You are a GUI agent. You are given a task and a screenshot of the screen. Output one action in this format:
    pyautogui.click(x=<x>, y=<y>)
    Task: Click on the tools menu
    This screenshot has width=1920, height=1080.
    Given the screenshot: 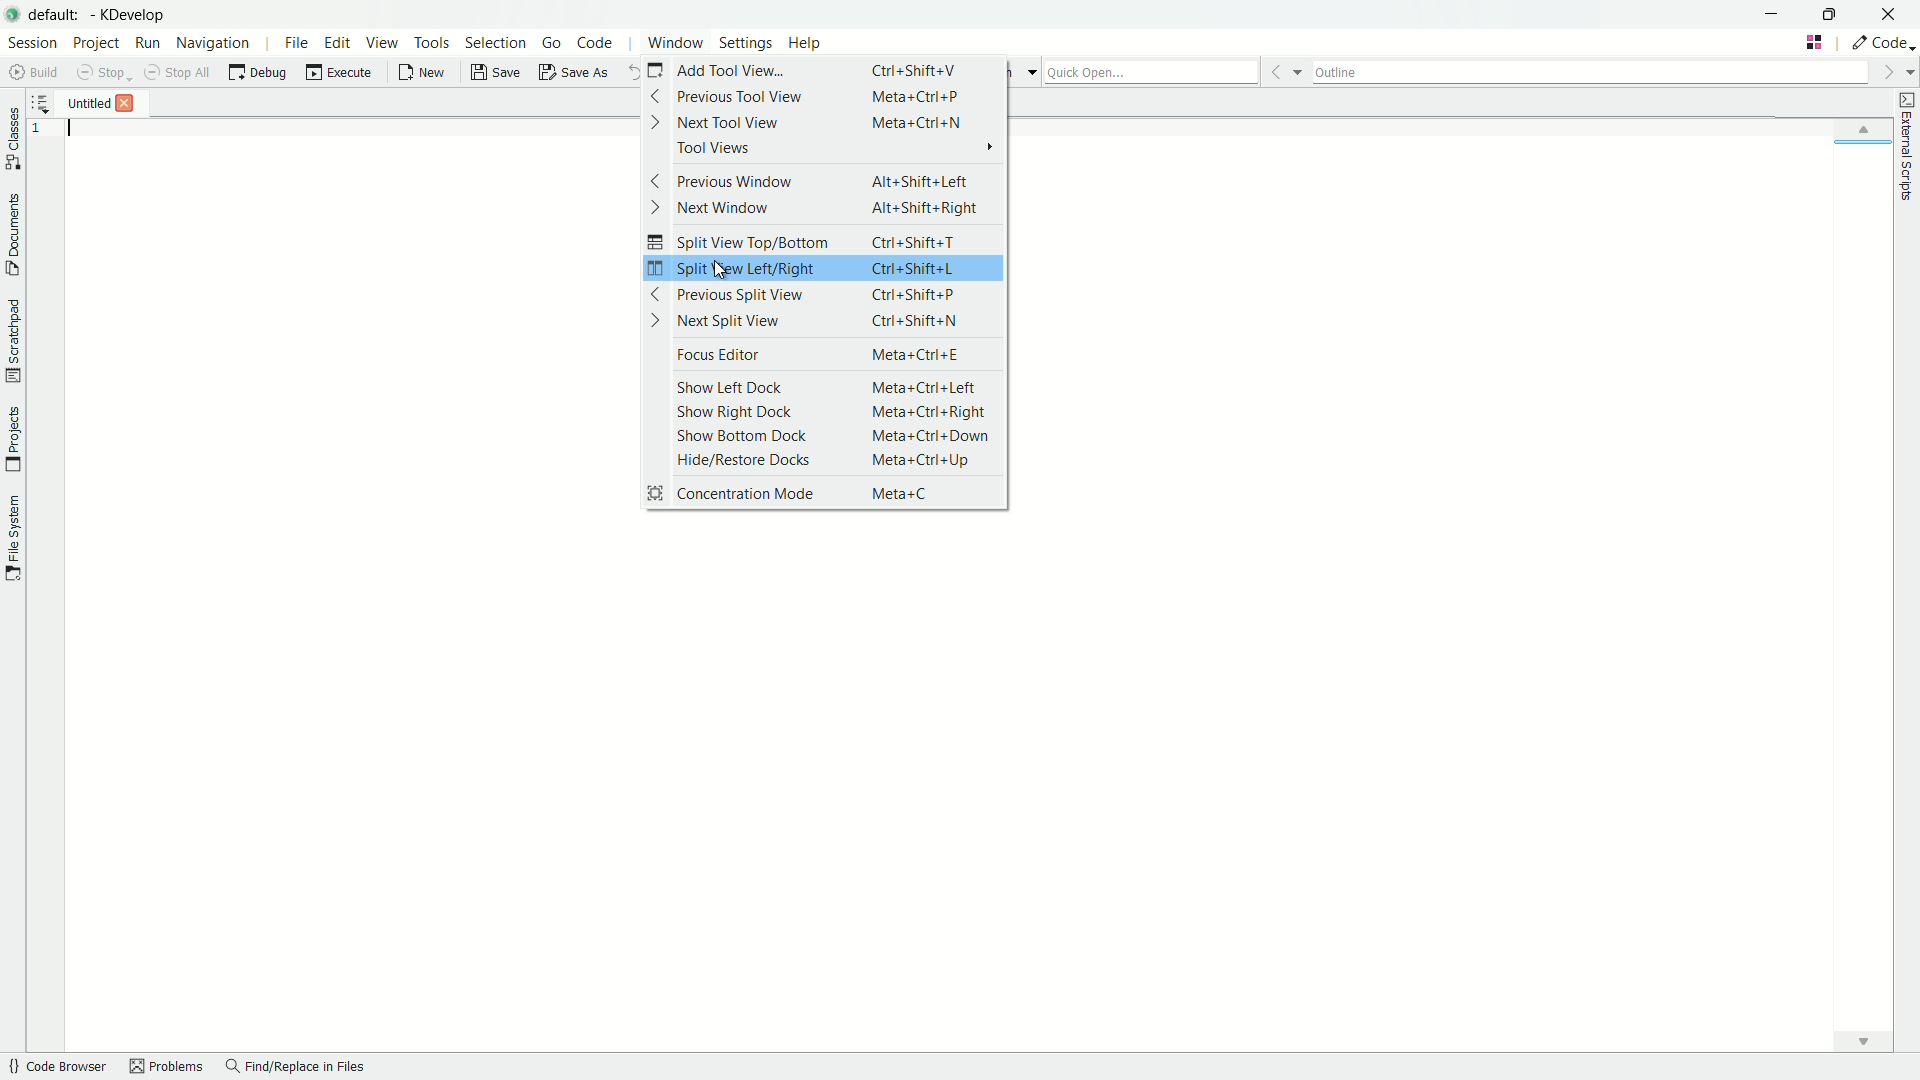 What is the action you would take?
    pyautogui.click(x=431, y=42)
    